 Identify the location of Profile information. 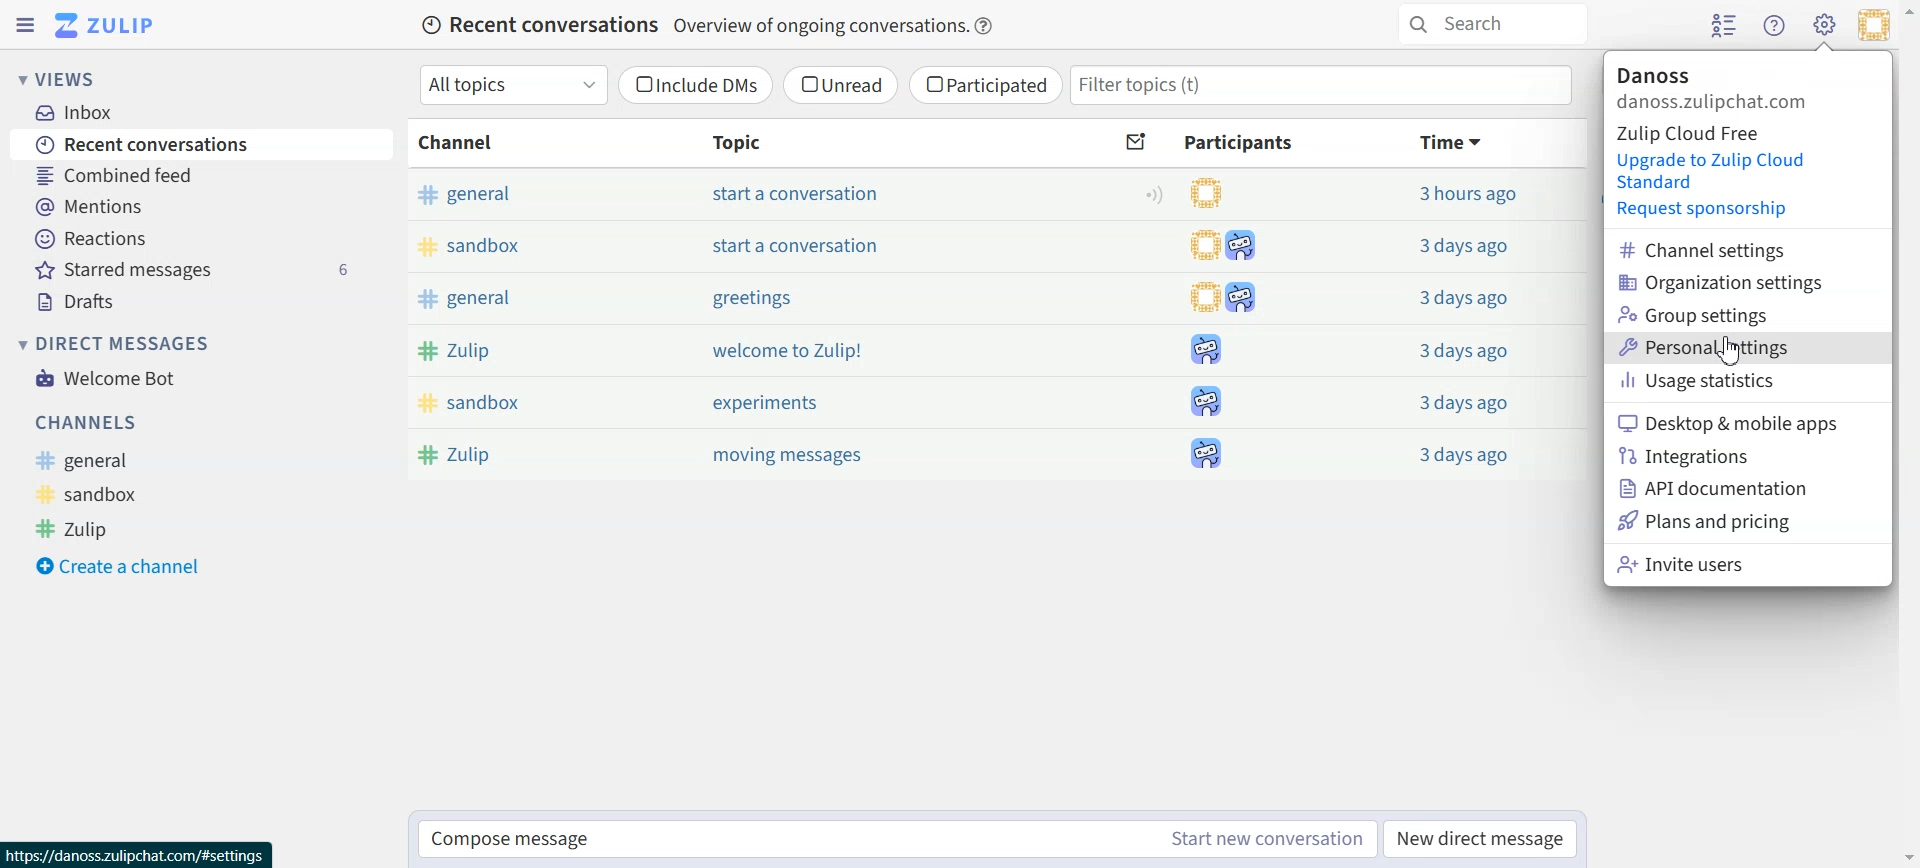
(1717, 89).